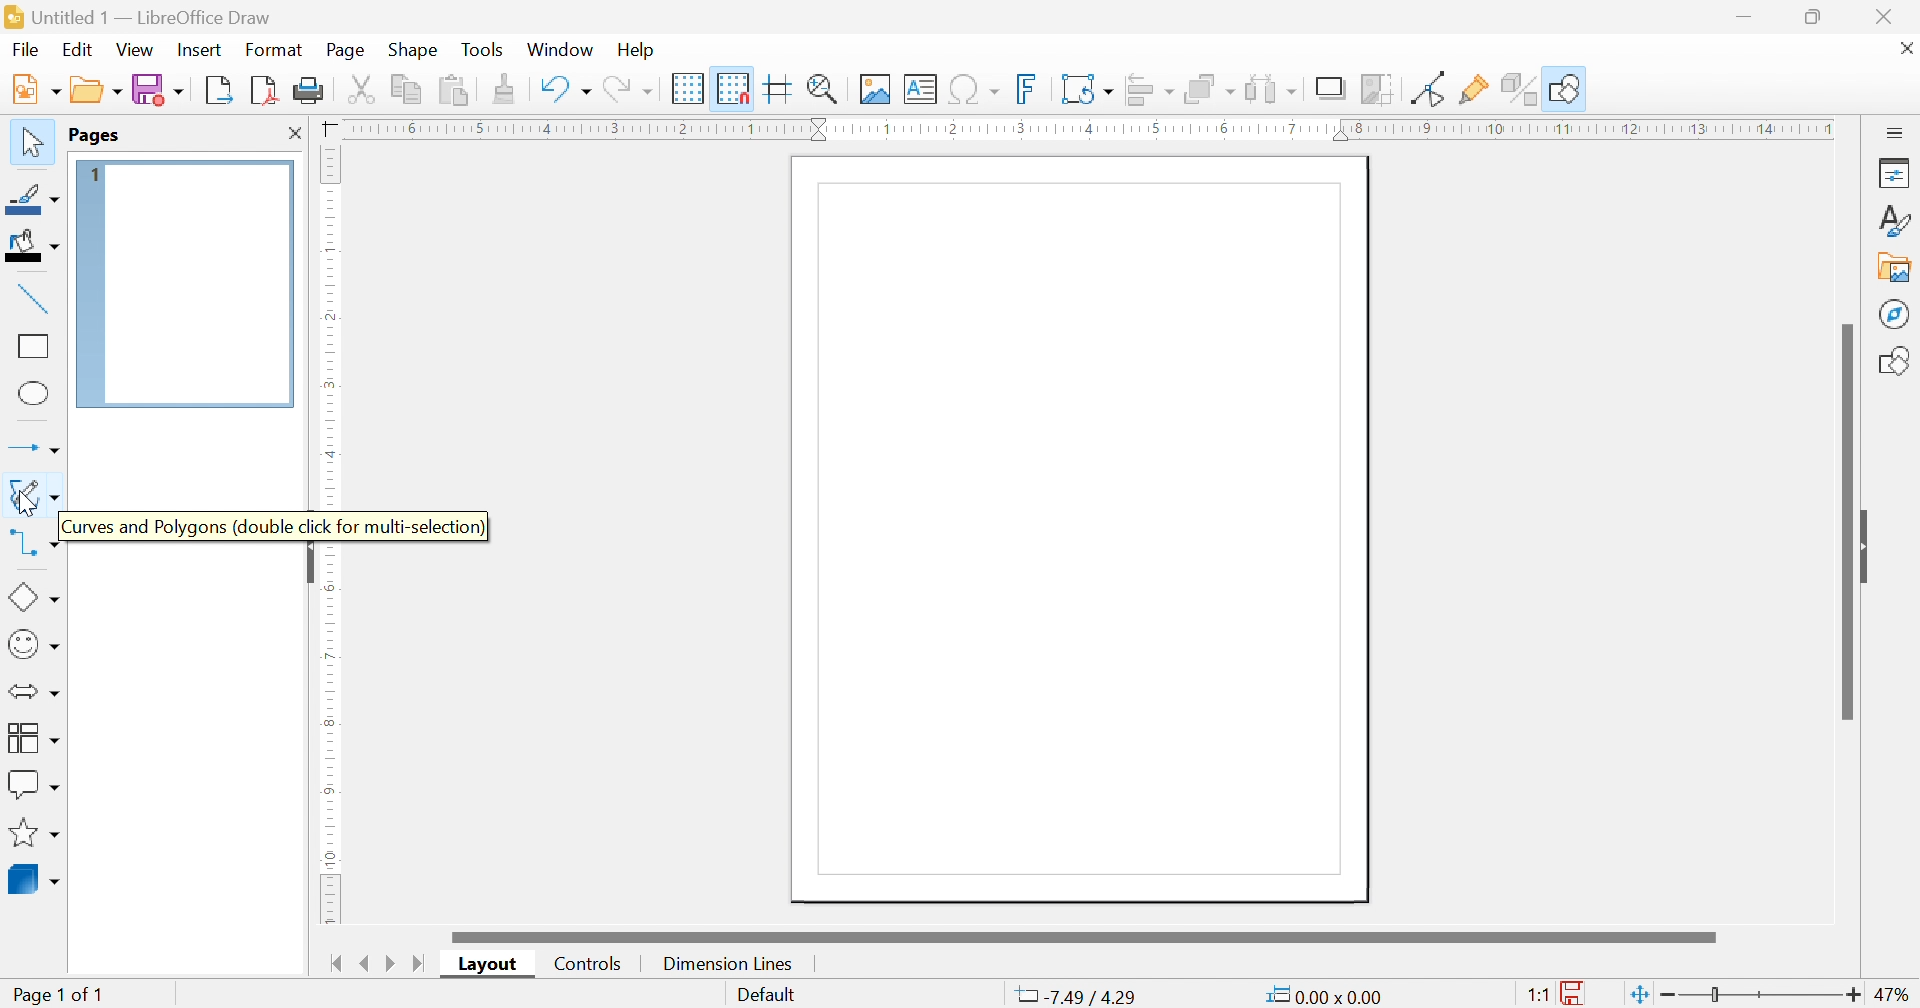  Describe the element at coordinates (31, 832) in the screenshot. I see `stars & banners` at that location.